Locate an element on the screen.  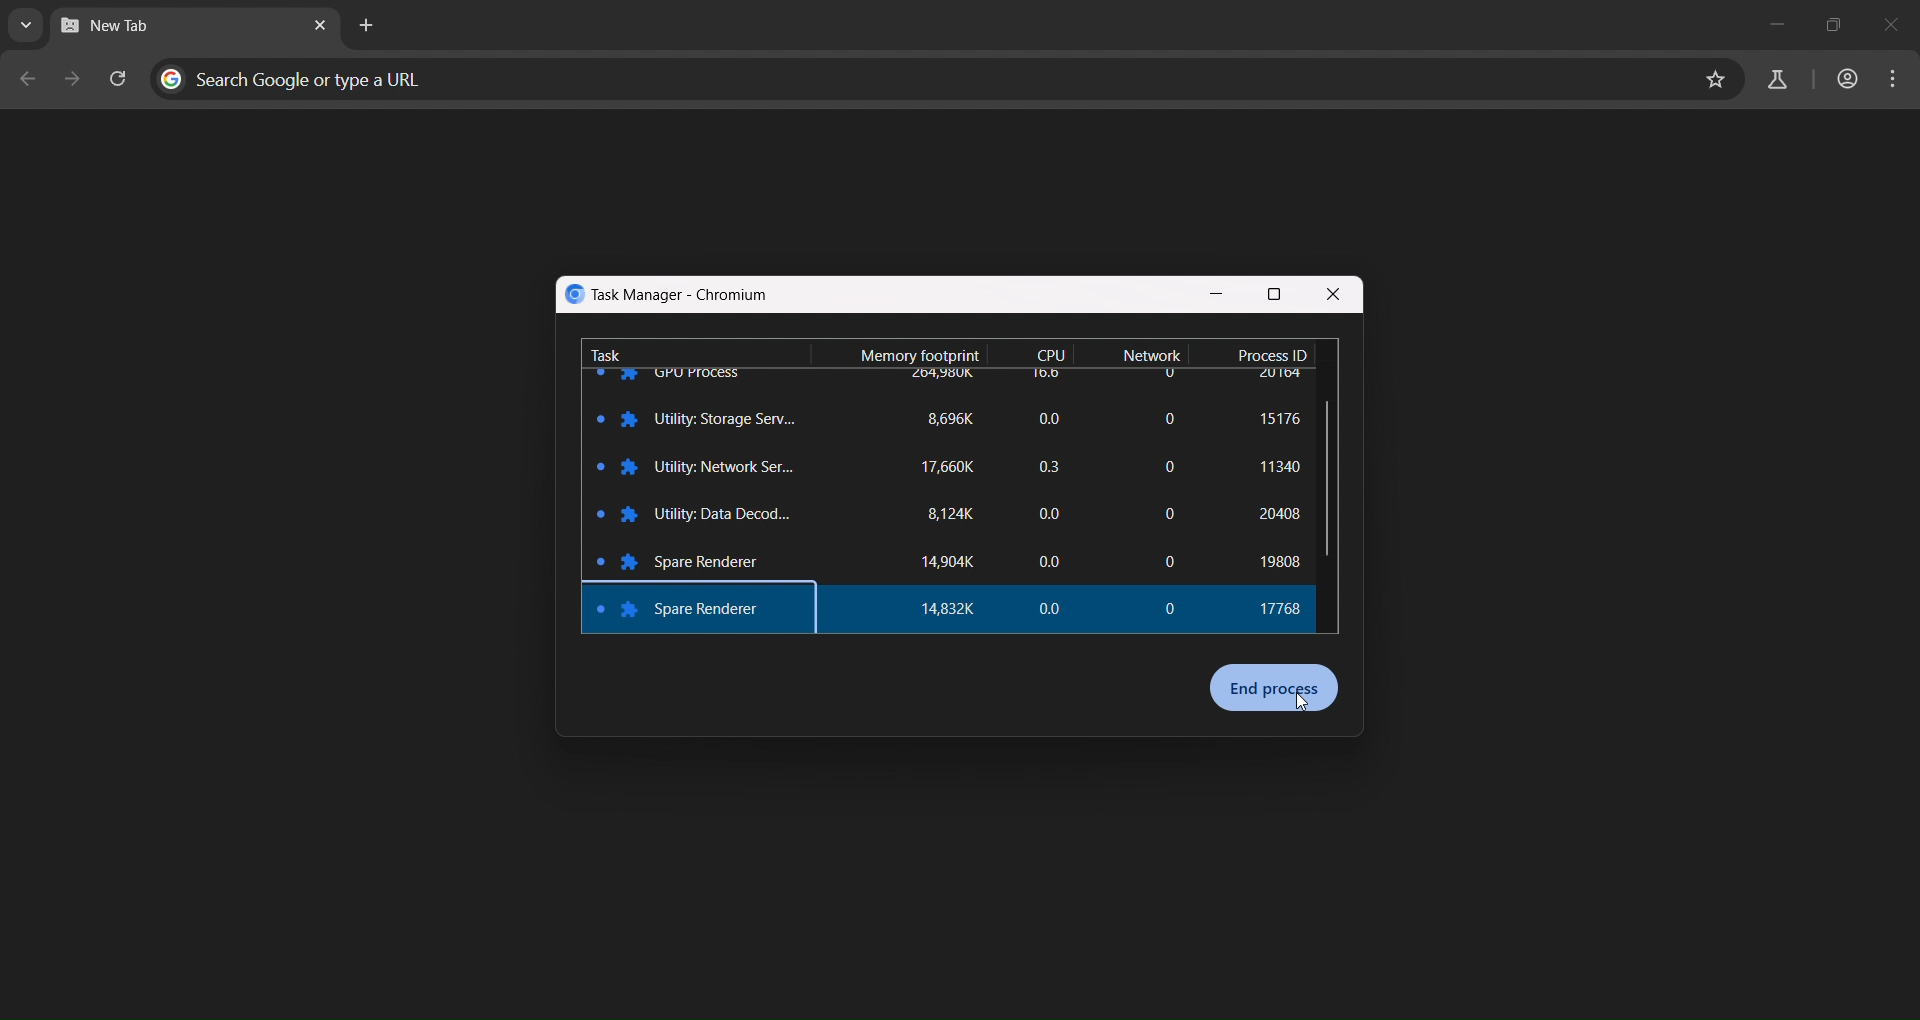
close is located at coordinates (1334, 297).